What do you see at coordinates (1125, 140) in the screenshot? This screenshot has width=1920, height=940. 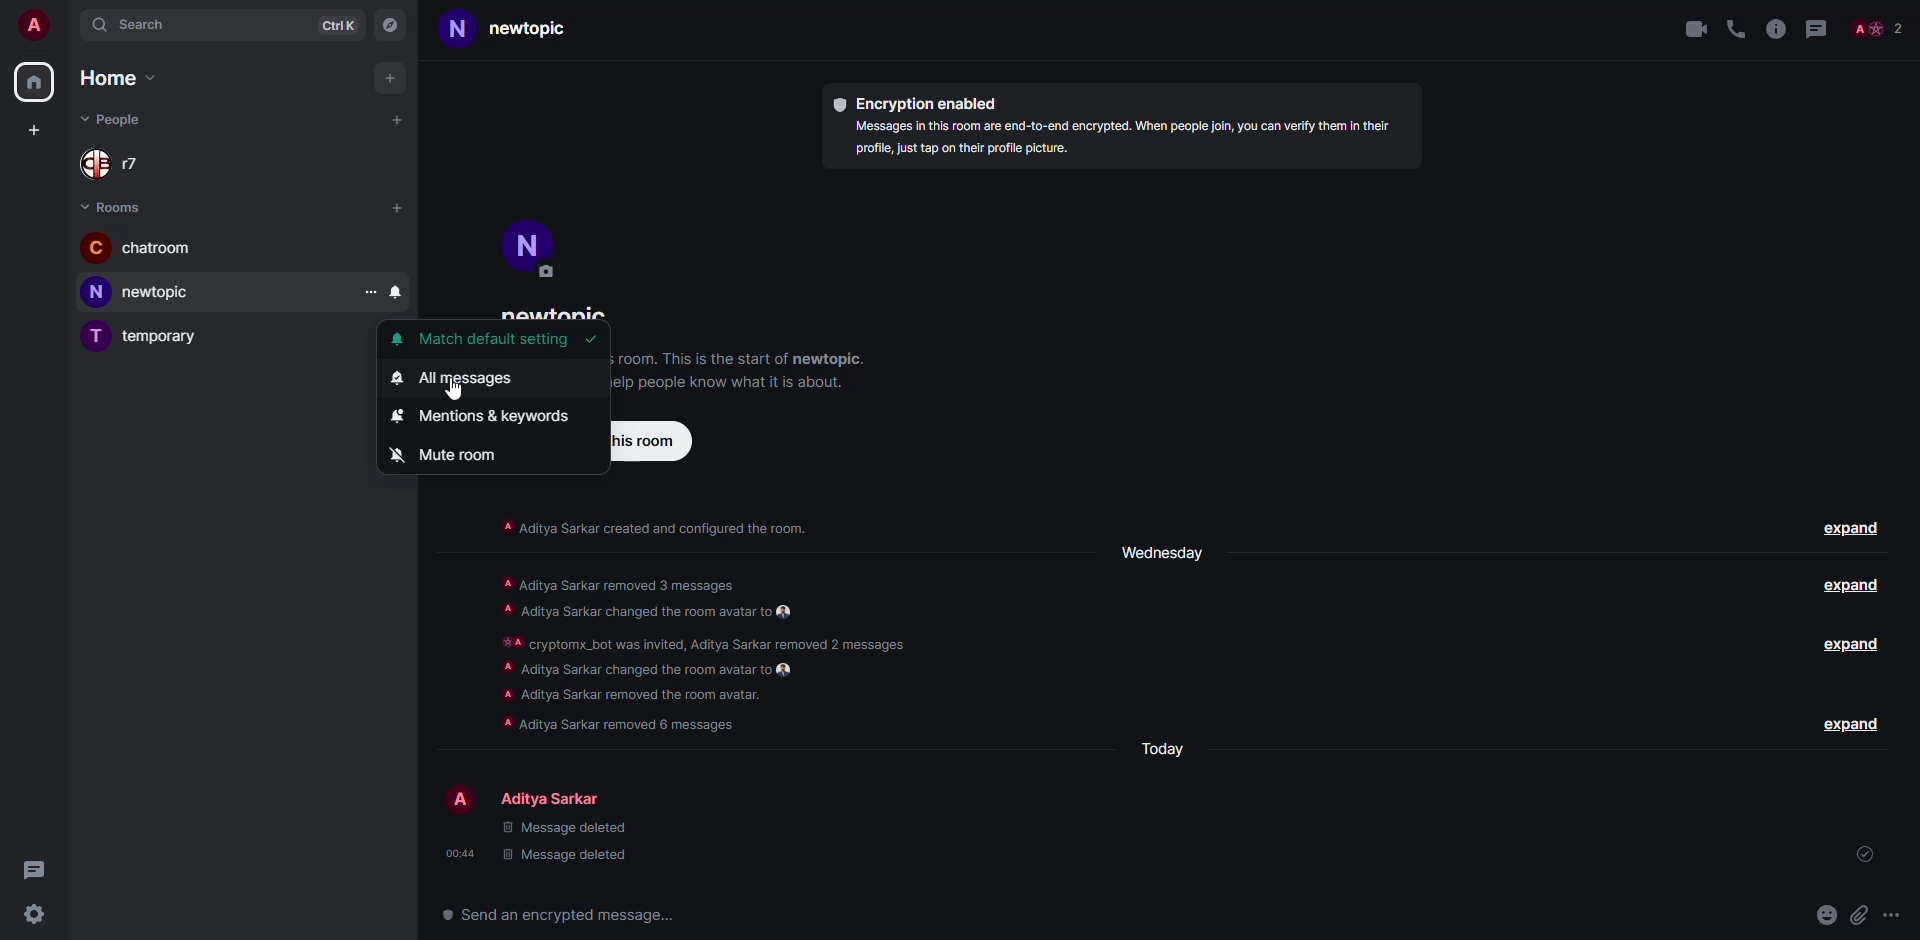 I see `info` at bounding box center [1125, 140].